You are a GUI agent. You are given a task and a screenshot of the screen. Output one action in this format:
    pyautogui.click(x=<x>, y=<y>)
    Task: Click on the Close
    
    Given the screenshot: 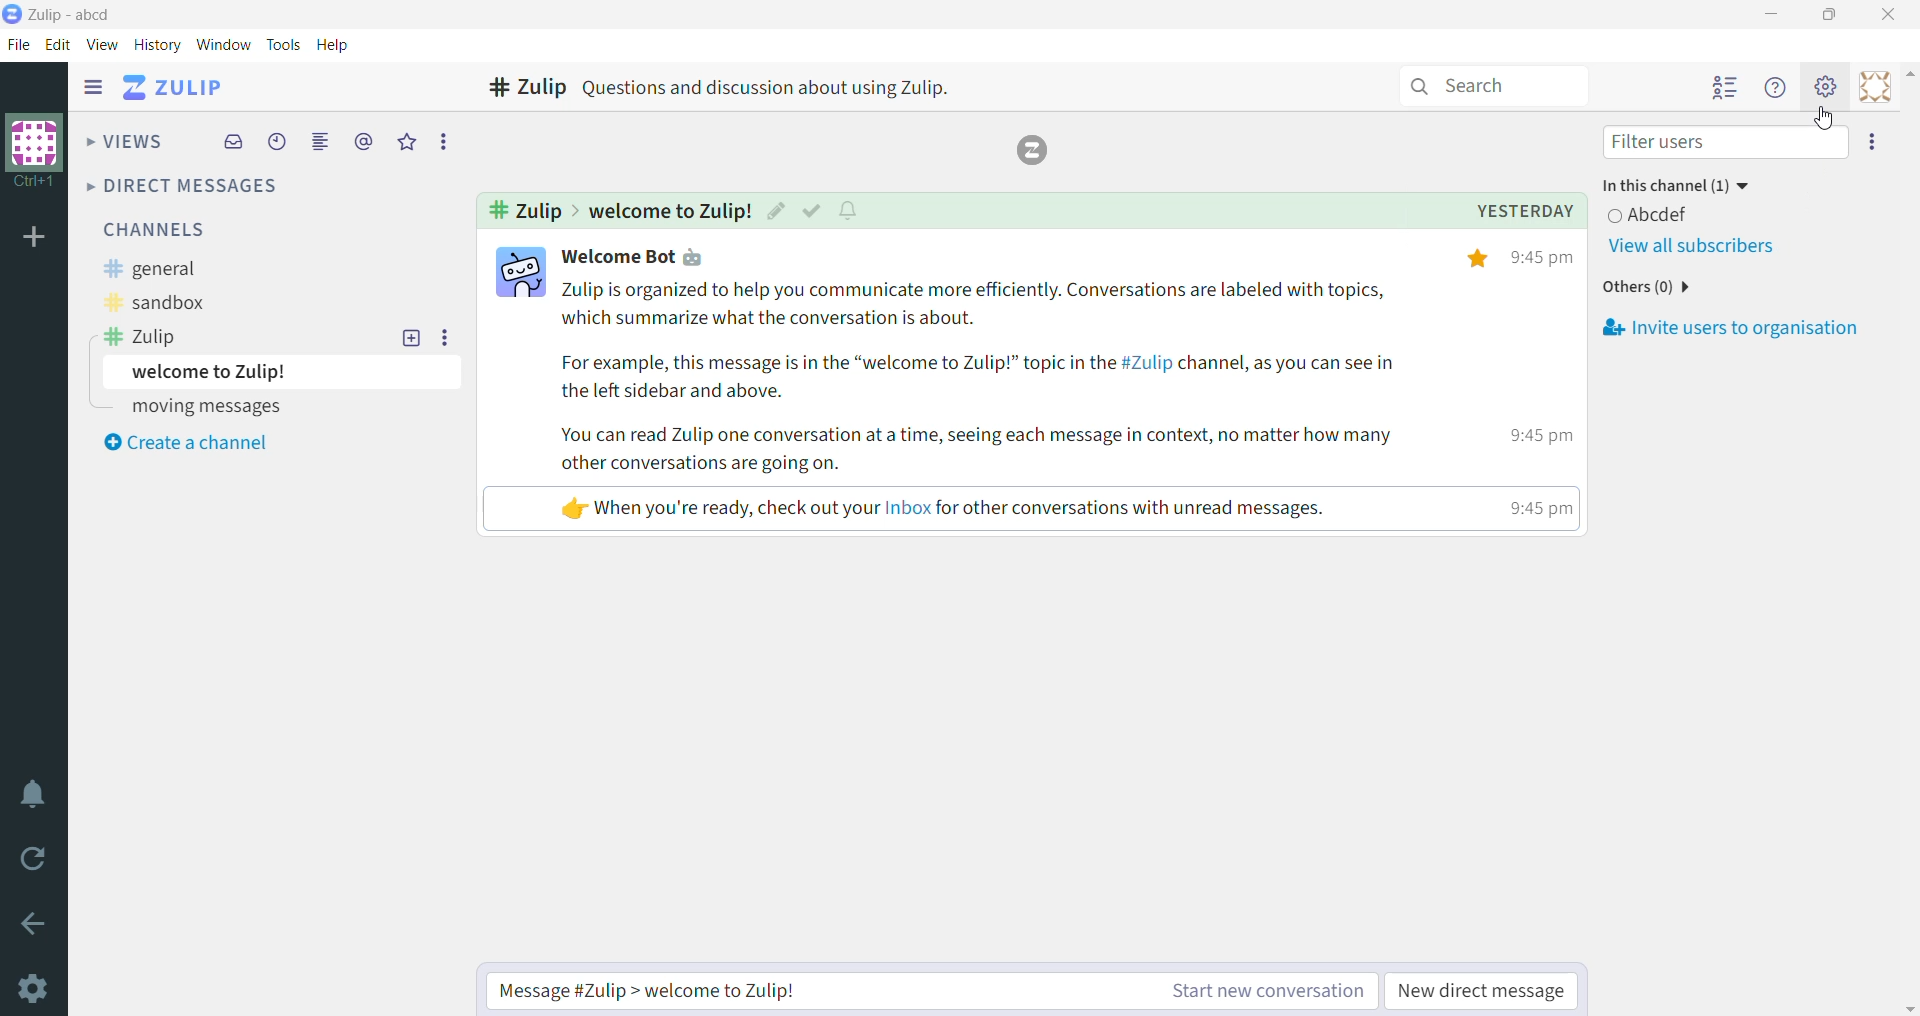 What is the action you would take?
    pyautogui.click(x=1892, y=14)
    